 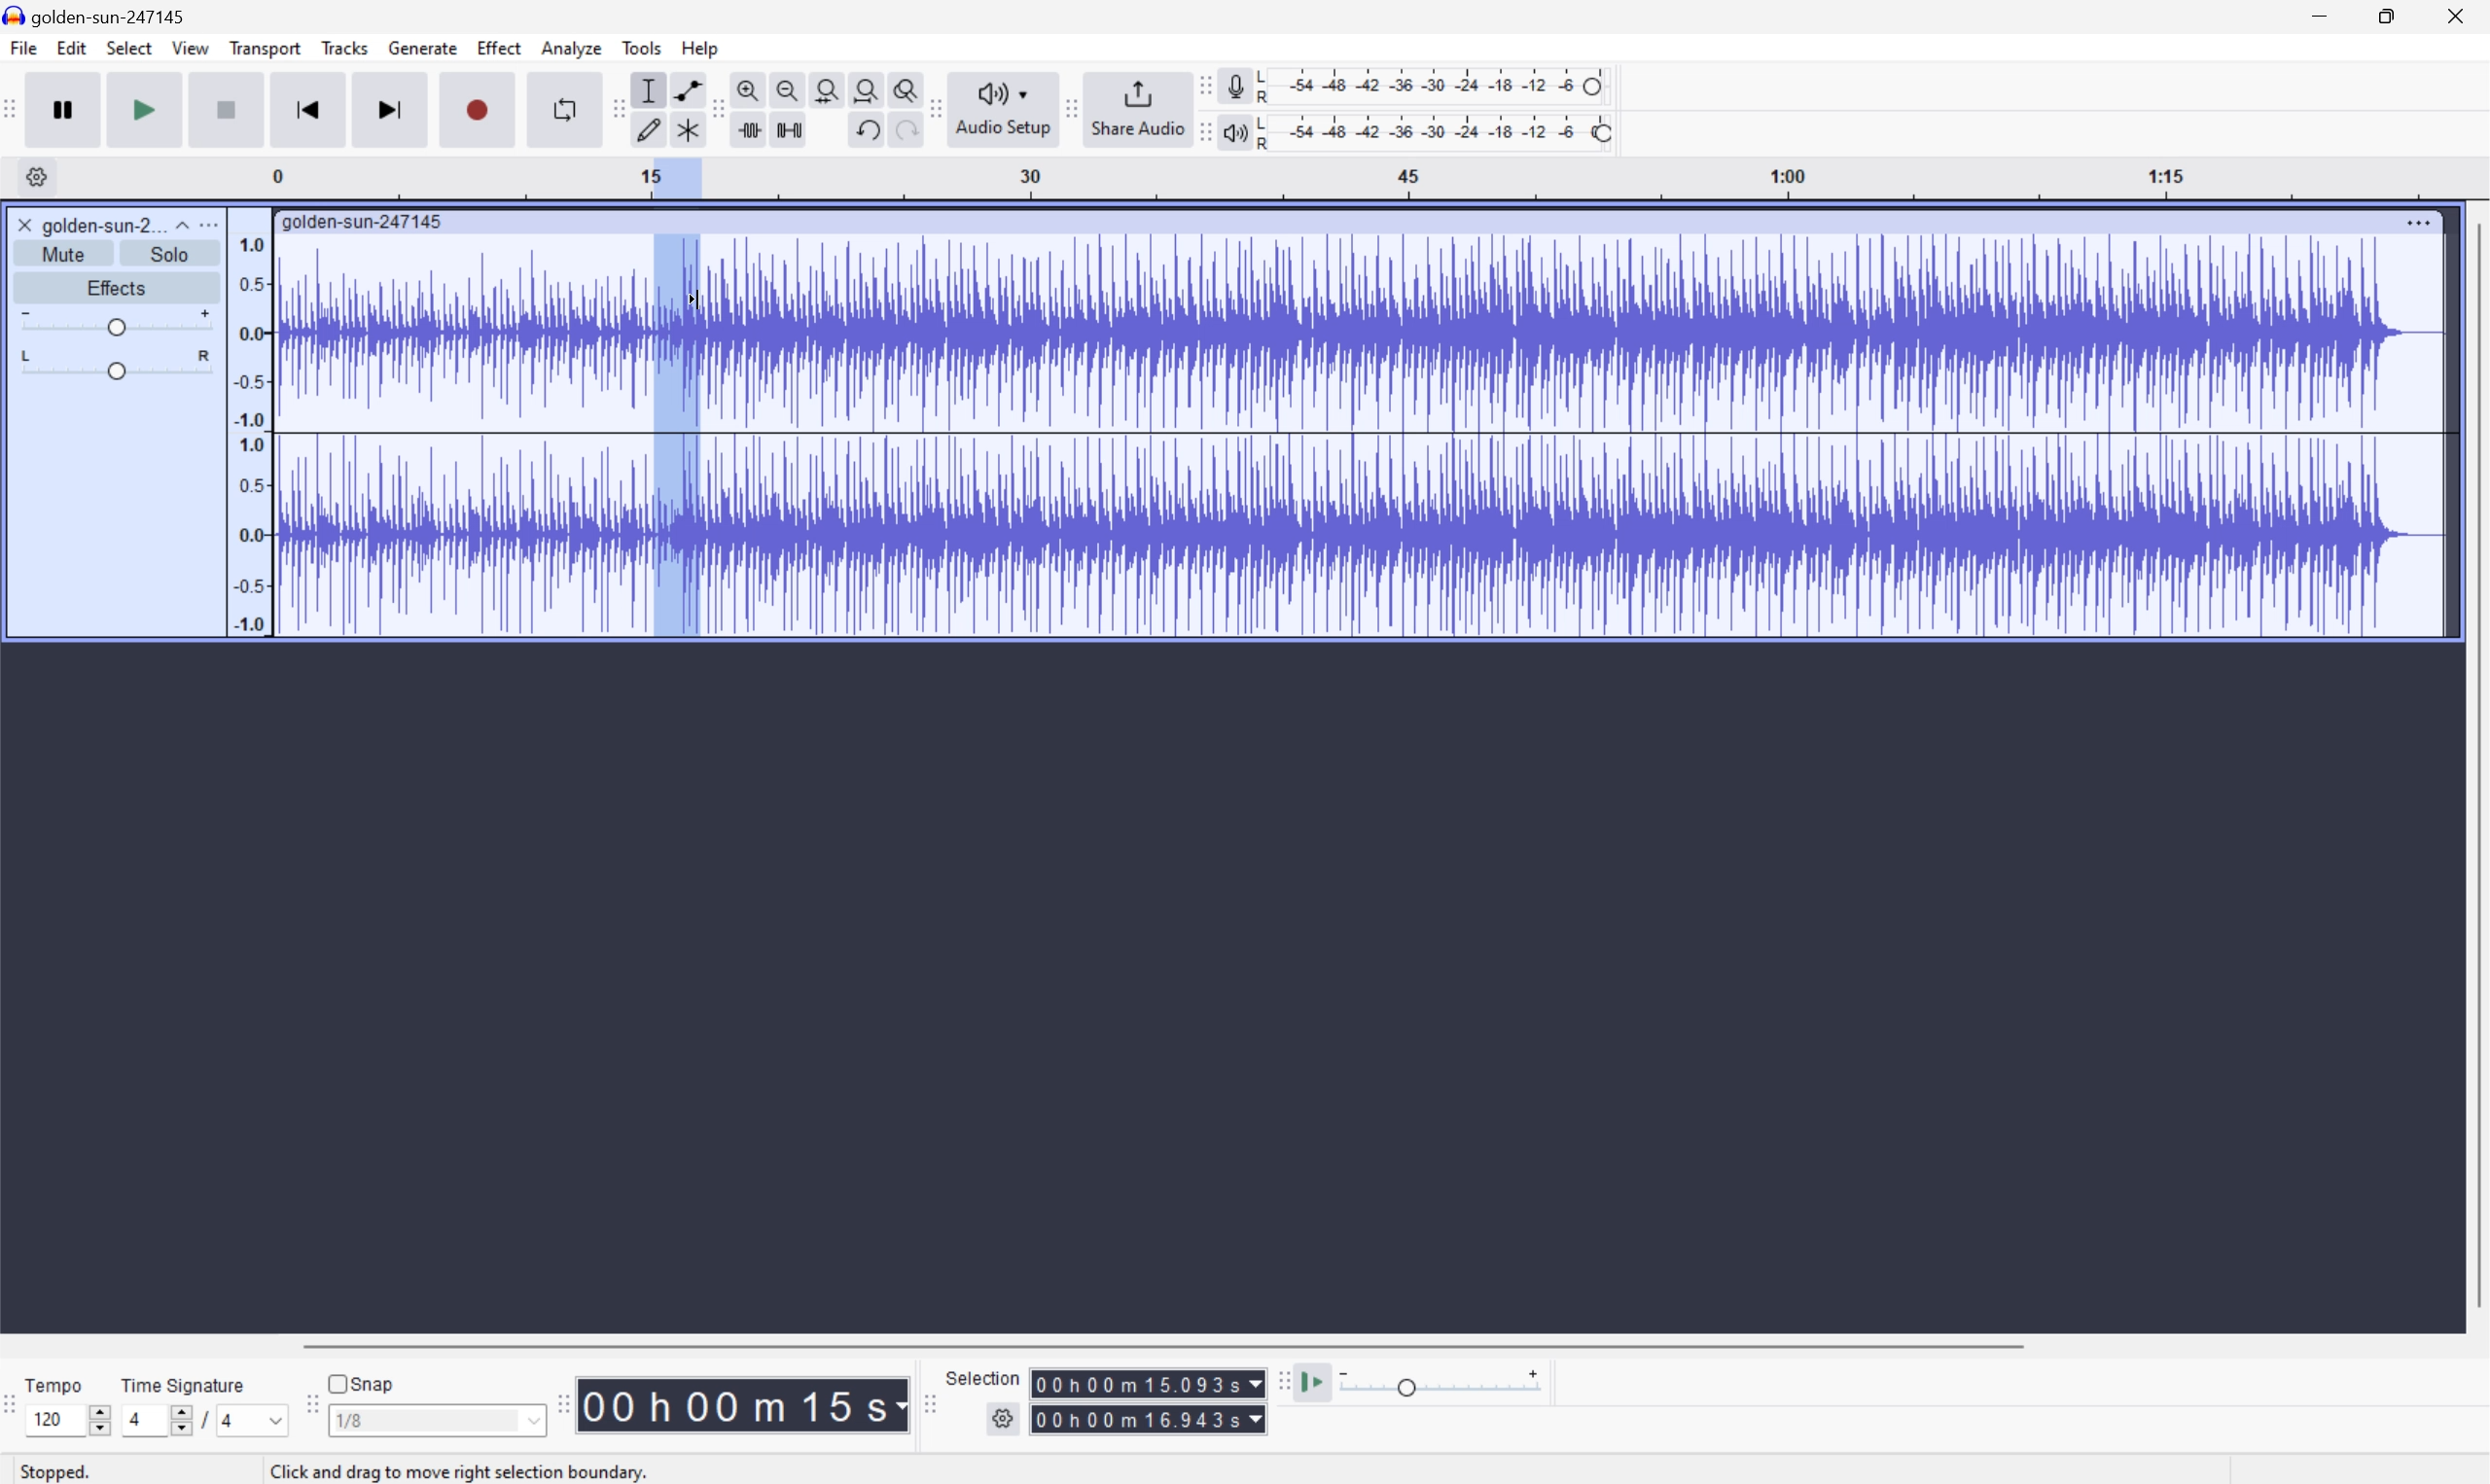 What do you see at coordinates (1381, 179) in the screenshot?
I see `Scale` at bounding box center [1381, 179].